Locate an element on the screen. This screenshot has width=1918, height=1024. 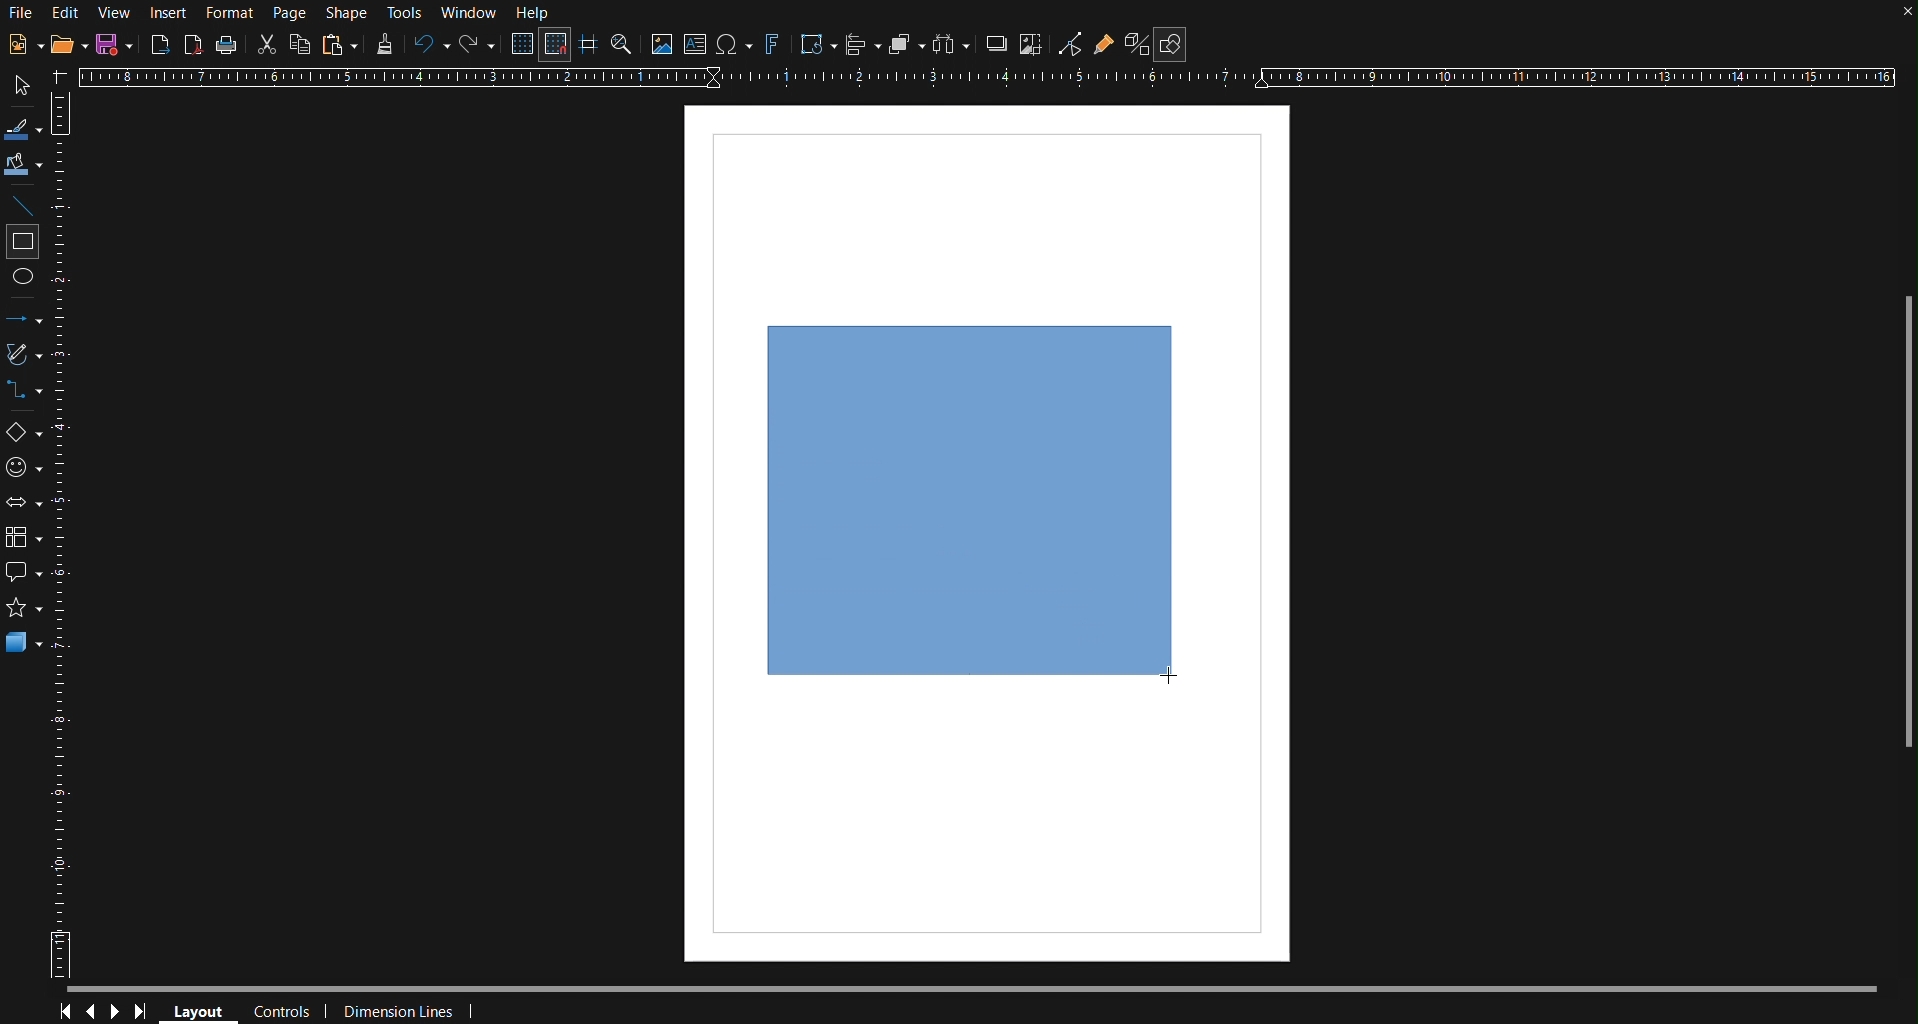
New is located at coordinates (24, 43).